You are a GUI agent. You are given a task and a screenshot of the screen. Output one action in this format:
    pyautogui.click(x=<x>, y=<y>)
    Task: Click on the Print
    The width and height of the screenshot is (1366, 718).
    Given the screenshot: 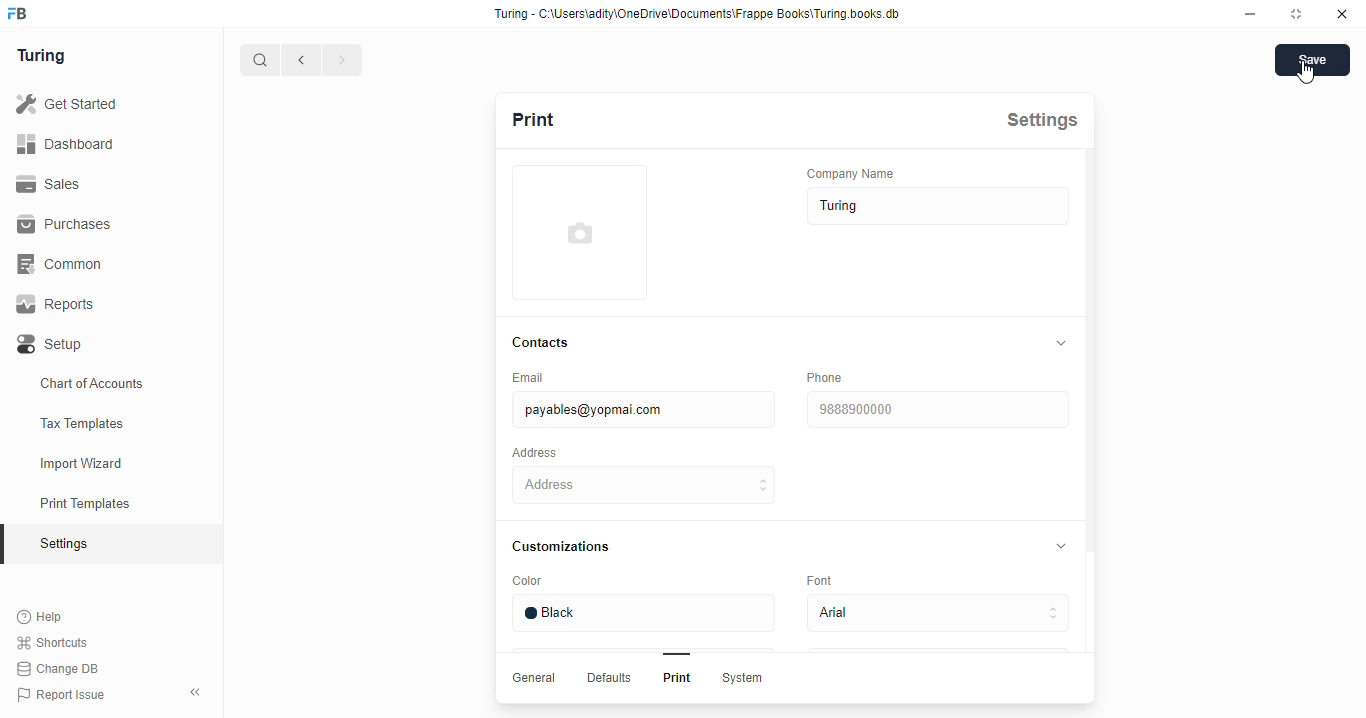 What is the action you would take?
    pyautogui.click(x=558, y=118)
    